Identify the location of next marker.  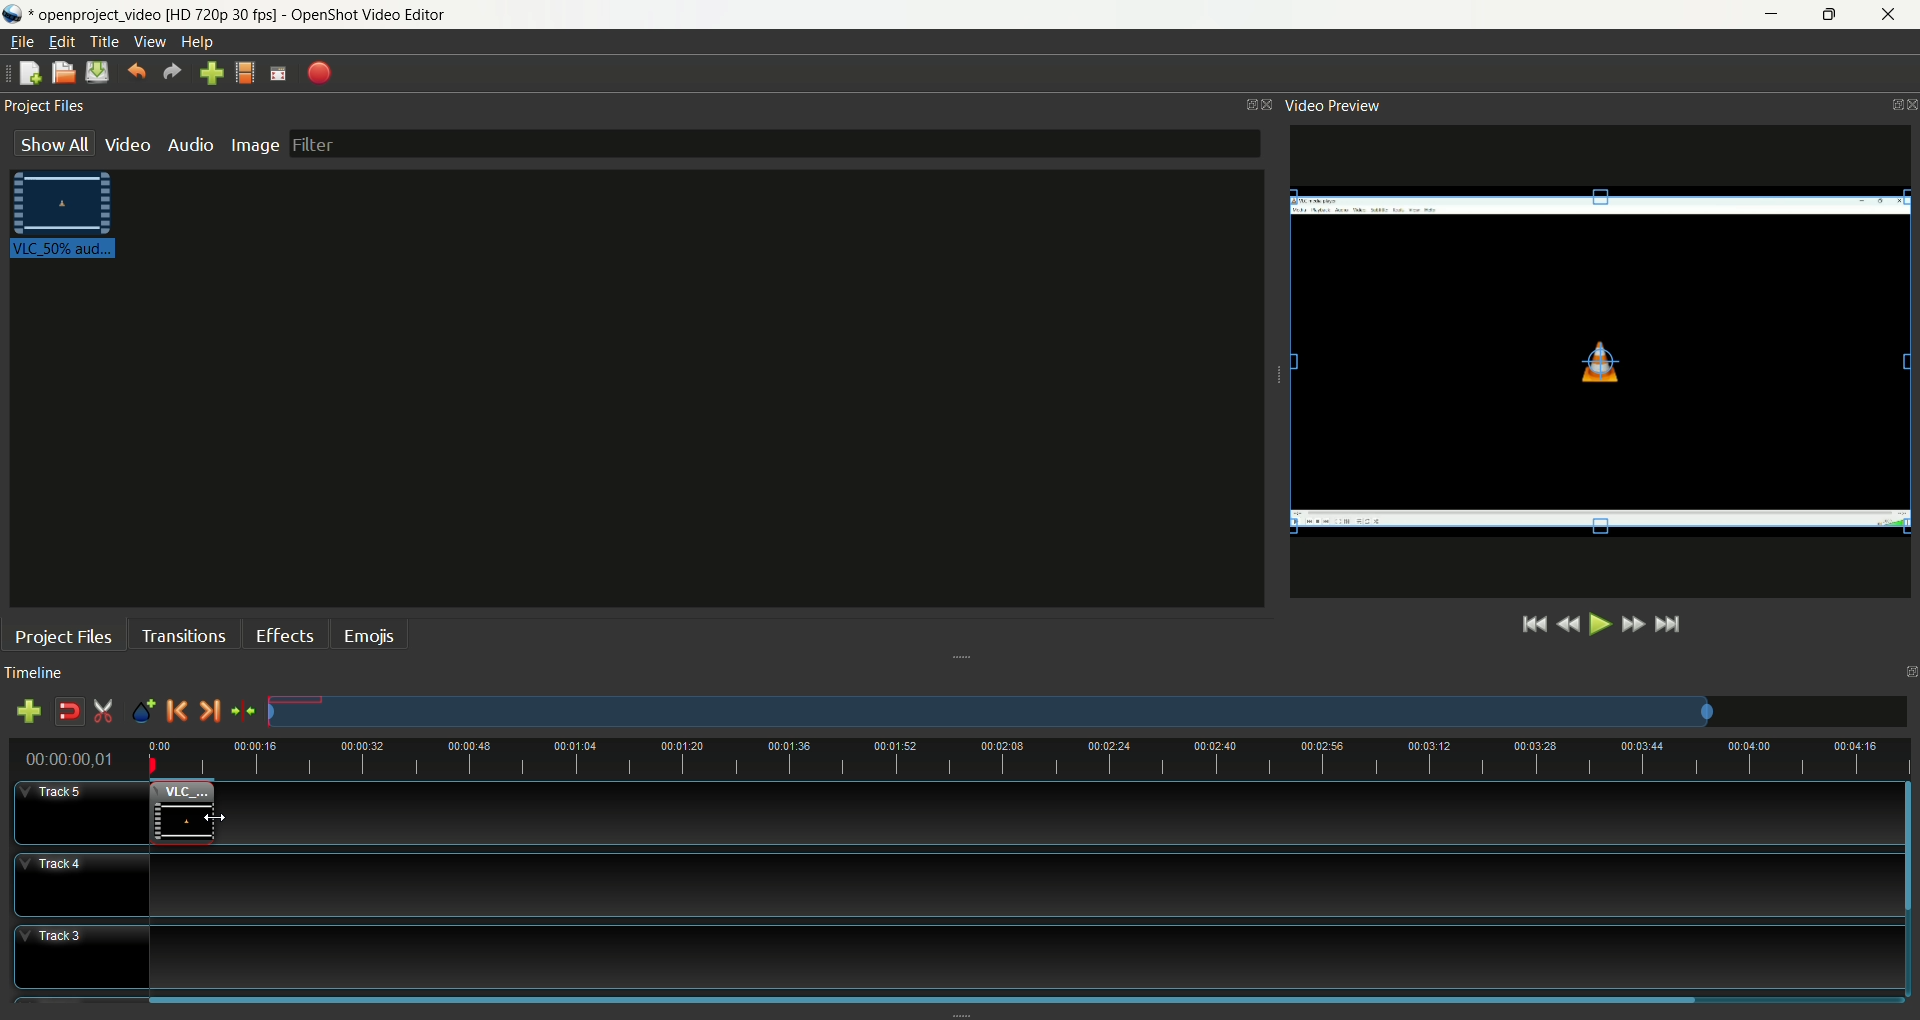
(209, 711).